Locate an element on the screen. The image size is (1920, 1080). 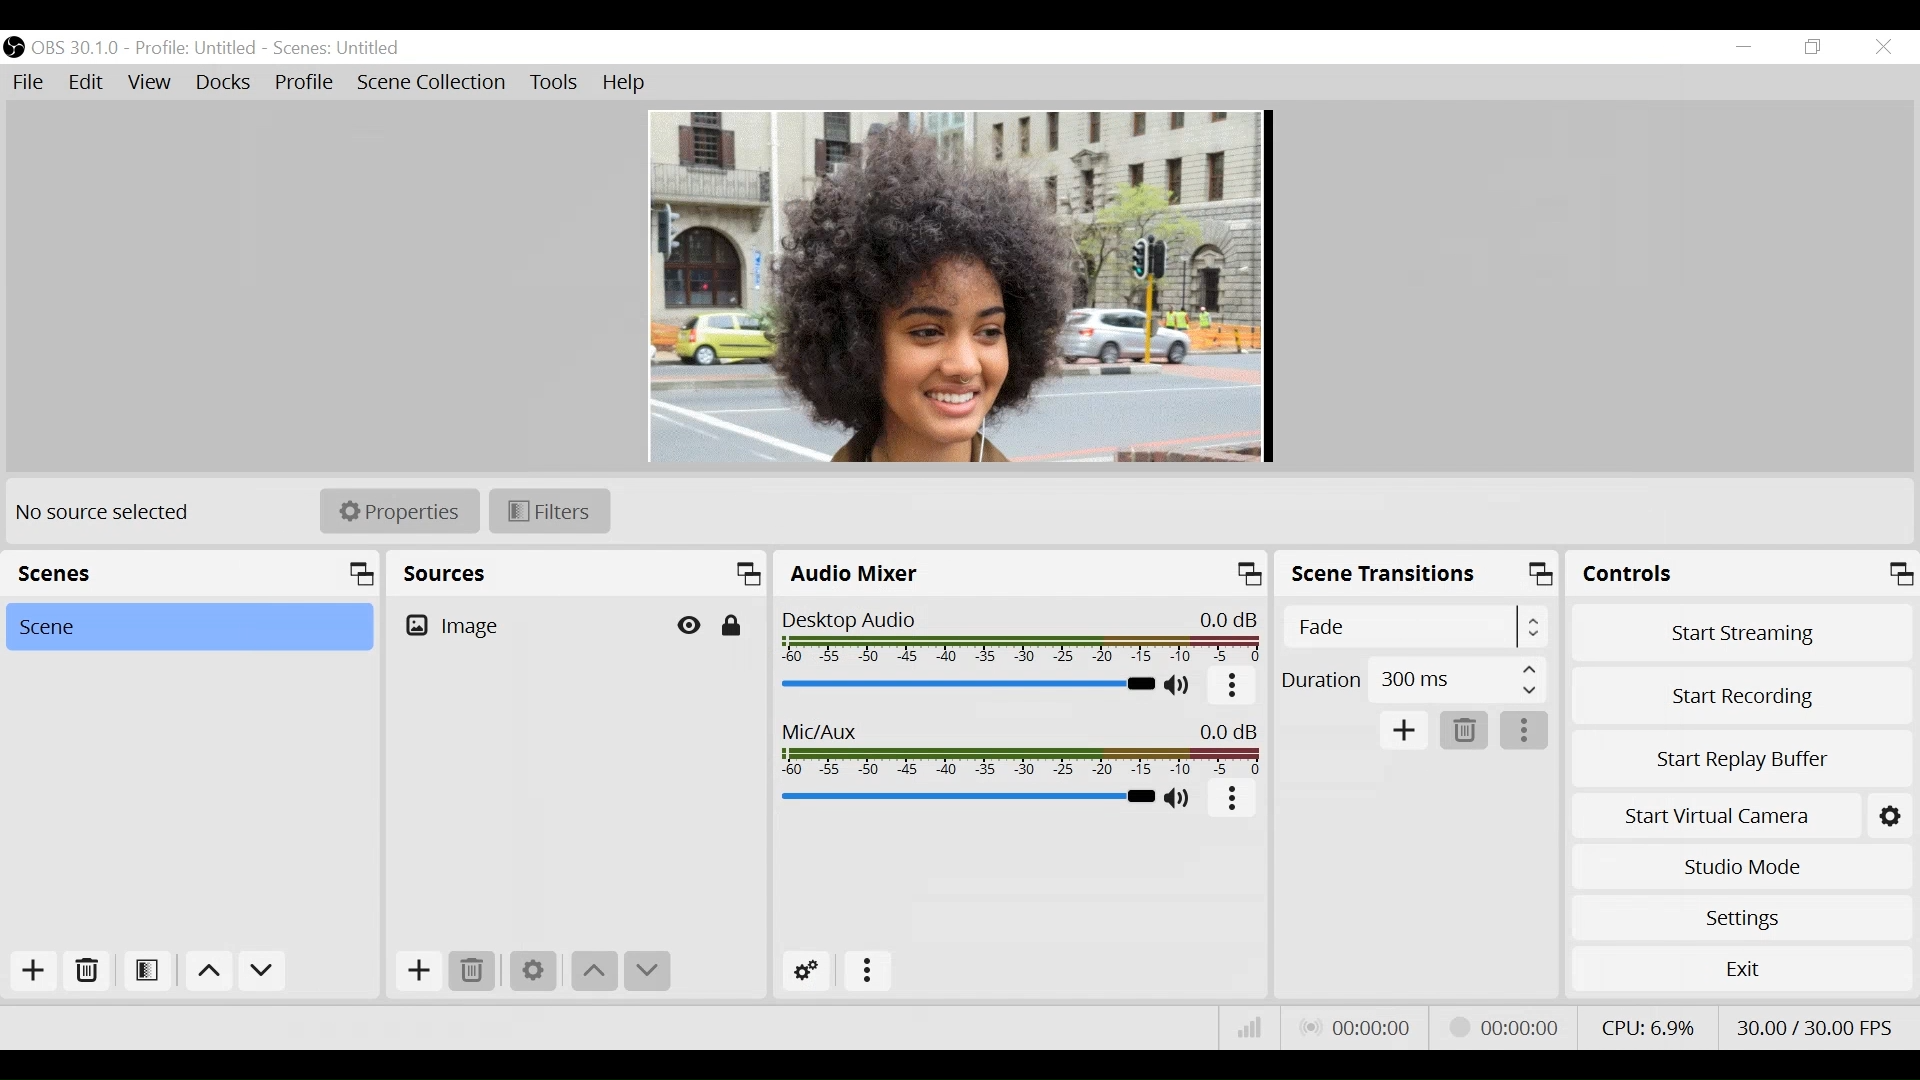
Controls Panel is located at coordinates (1742, 573).